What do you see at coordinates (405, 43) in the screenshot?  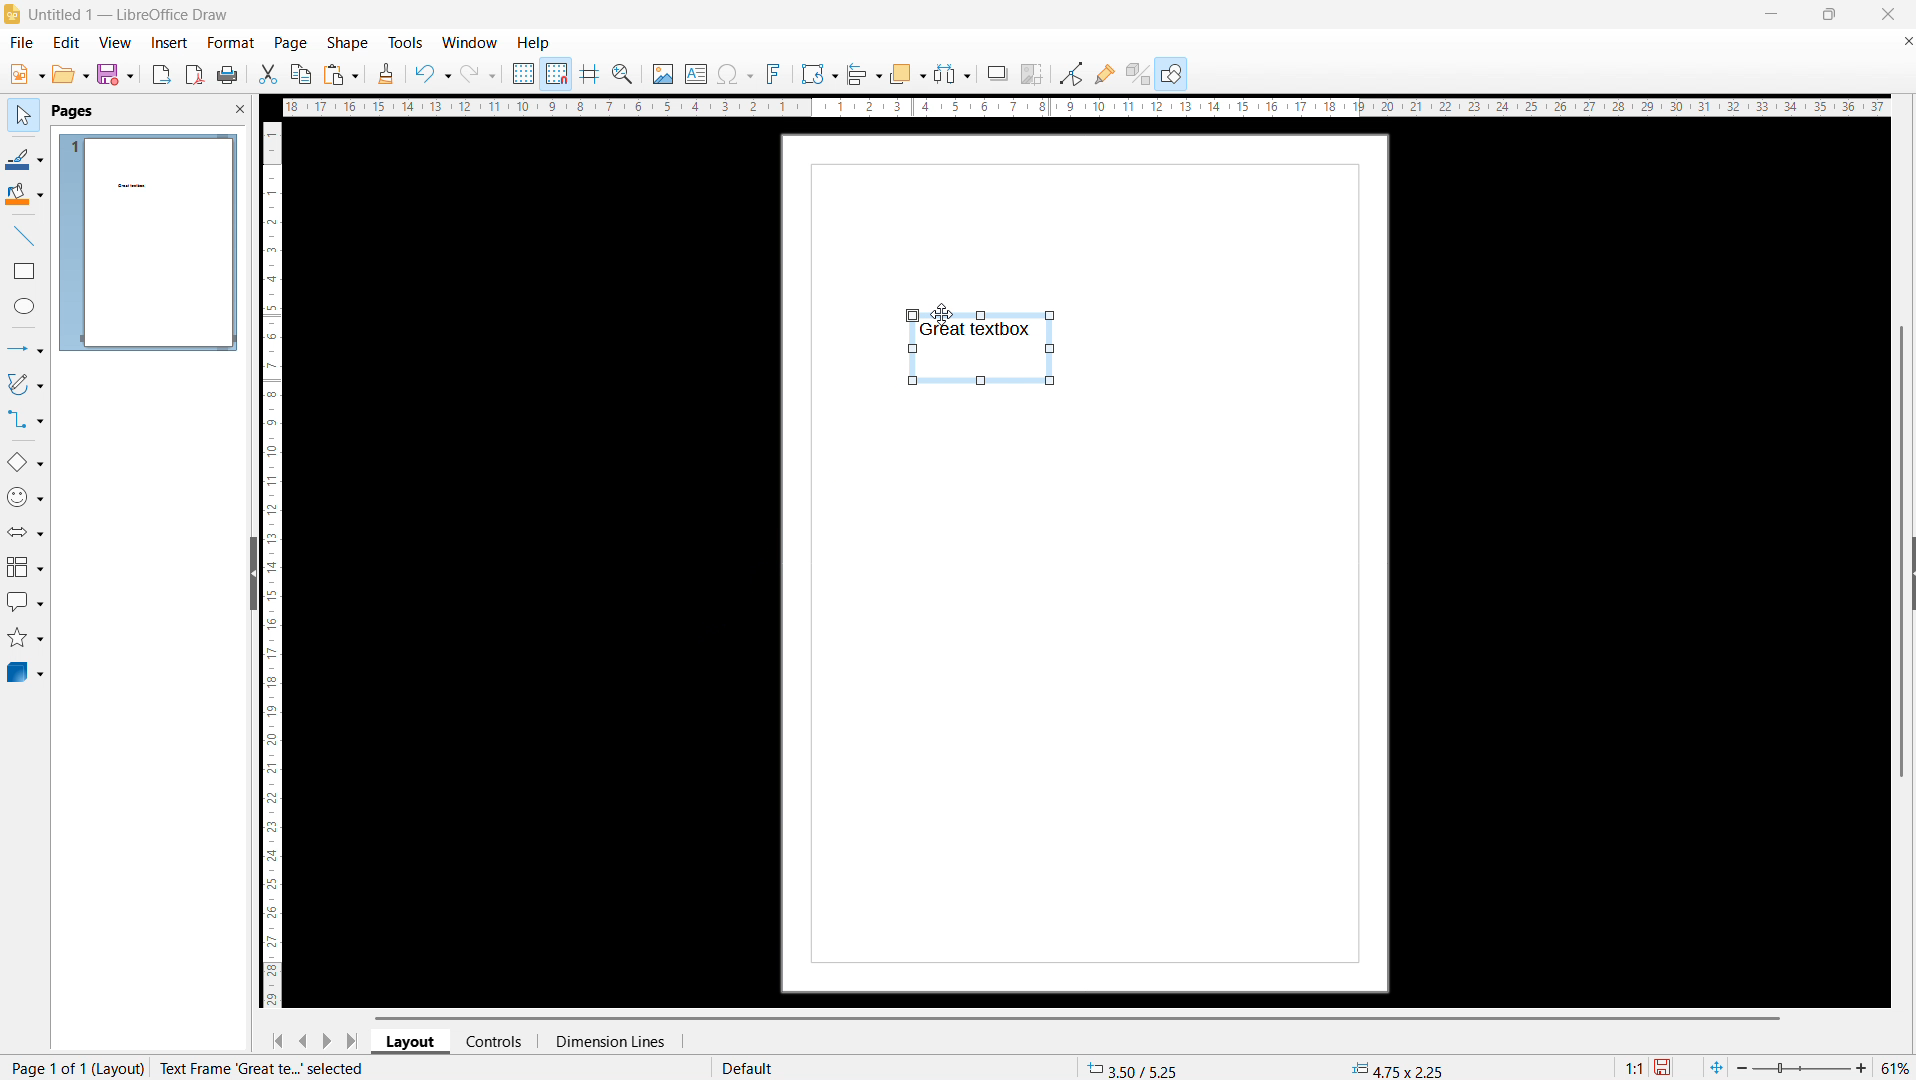 I see `tools` at bounding box center [405, 43].